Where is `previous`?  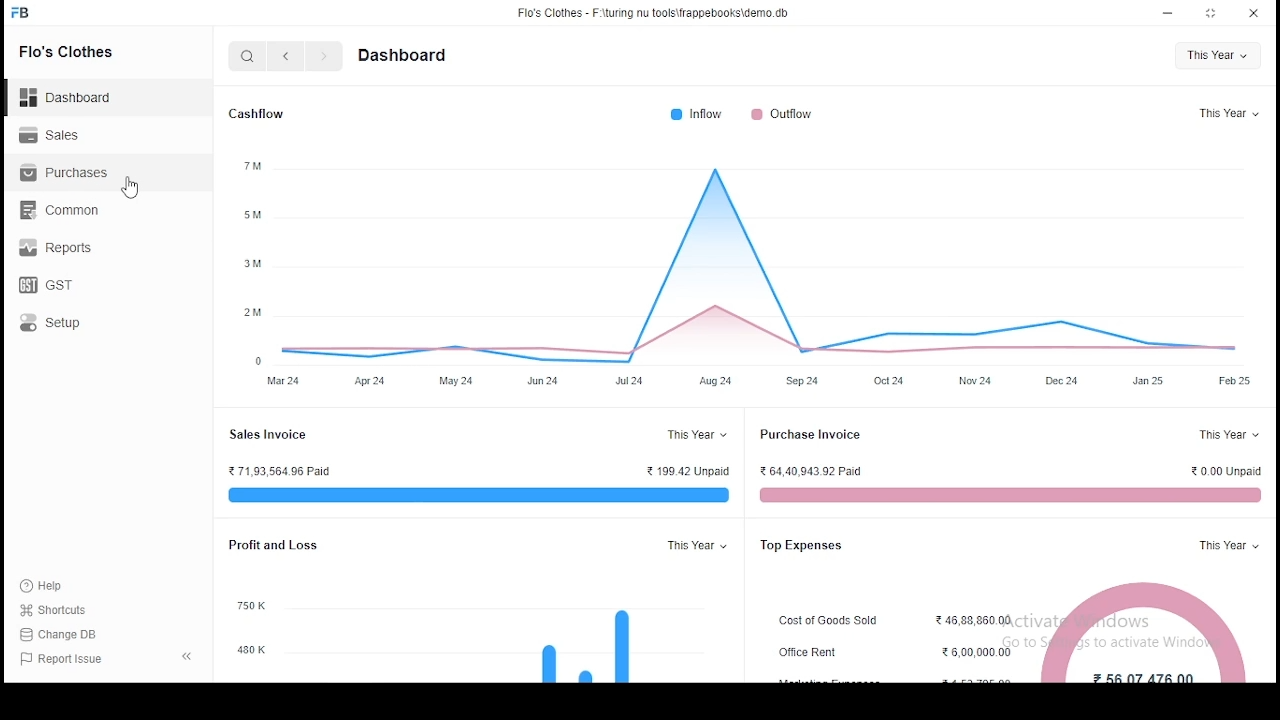 previous is located at coordinates (287, 57).